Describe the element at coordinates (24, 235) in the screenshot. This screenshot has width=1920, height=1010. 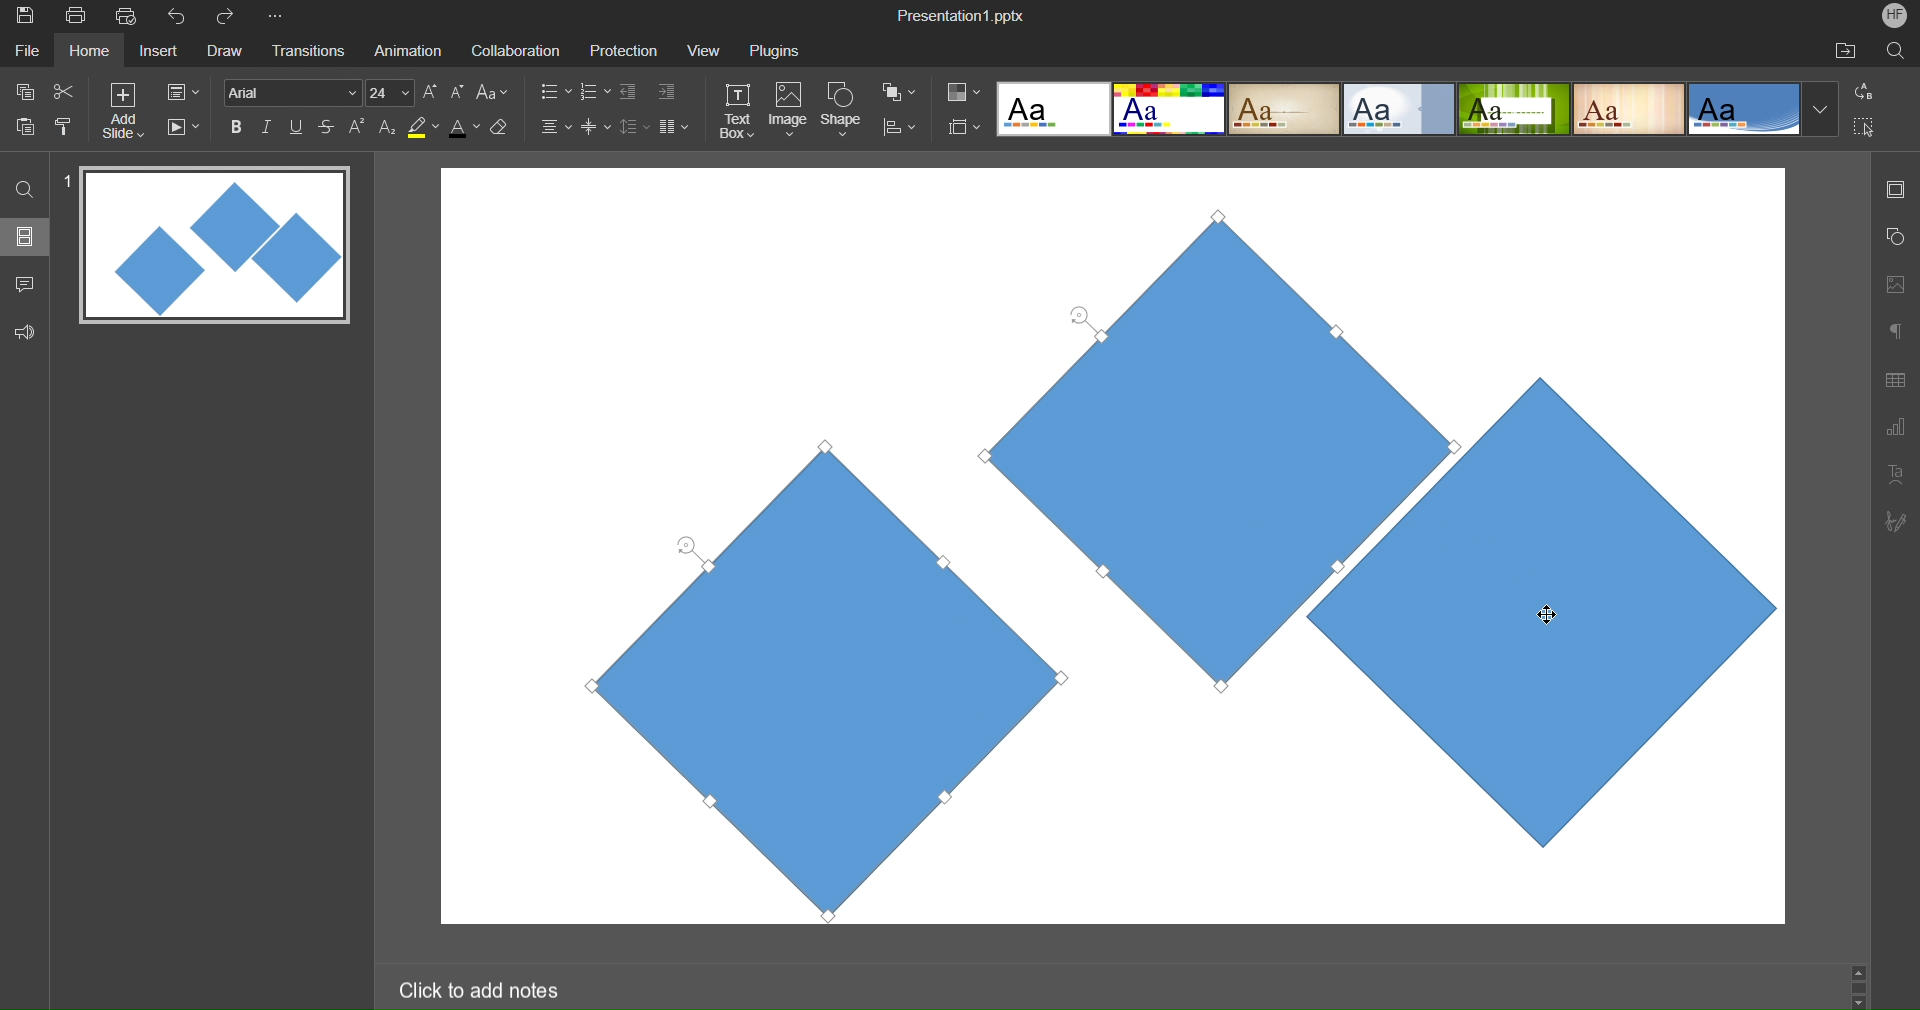
I see `View slides` at that location.